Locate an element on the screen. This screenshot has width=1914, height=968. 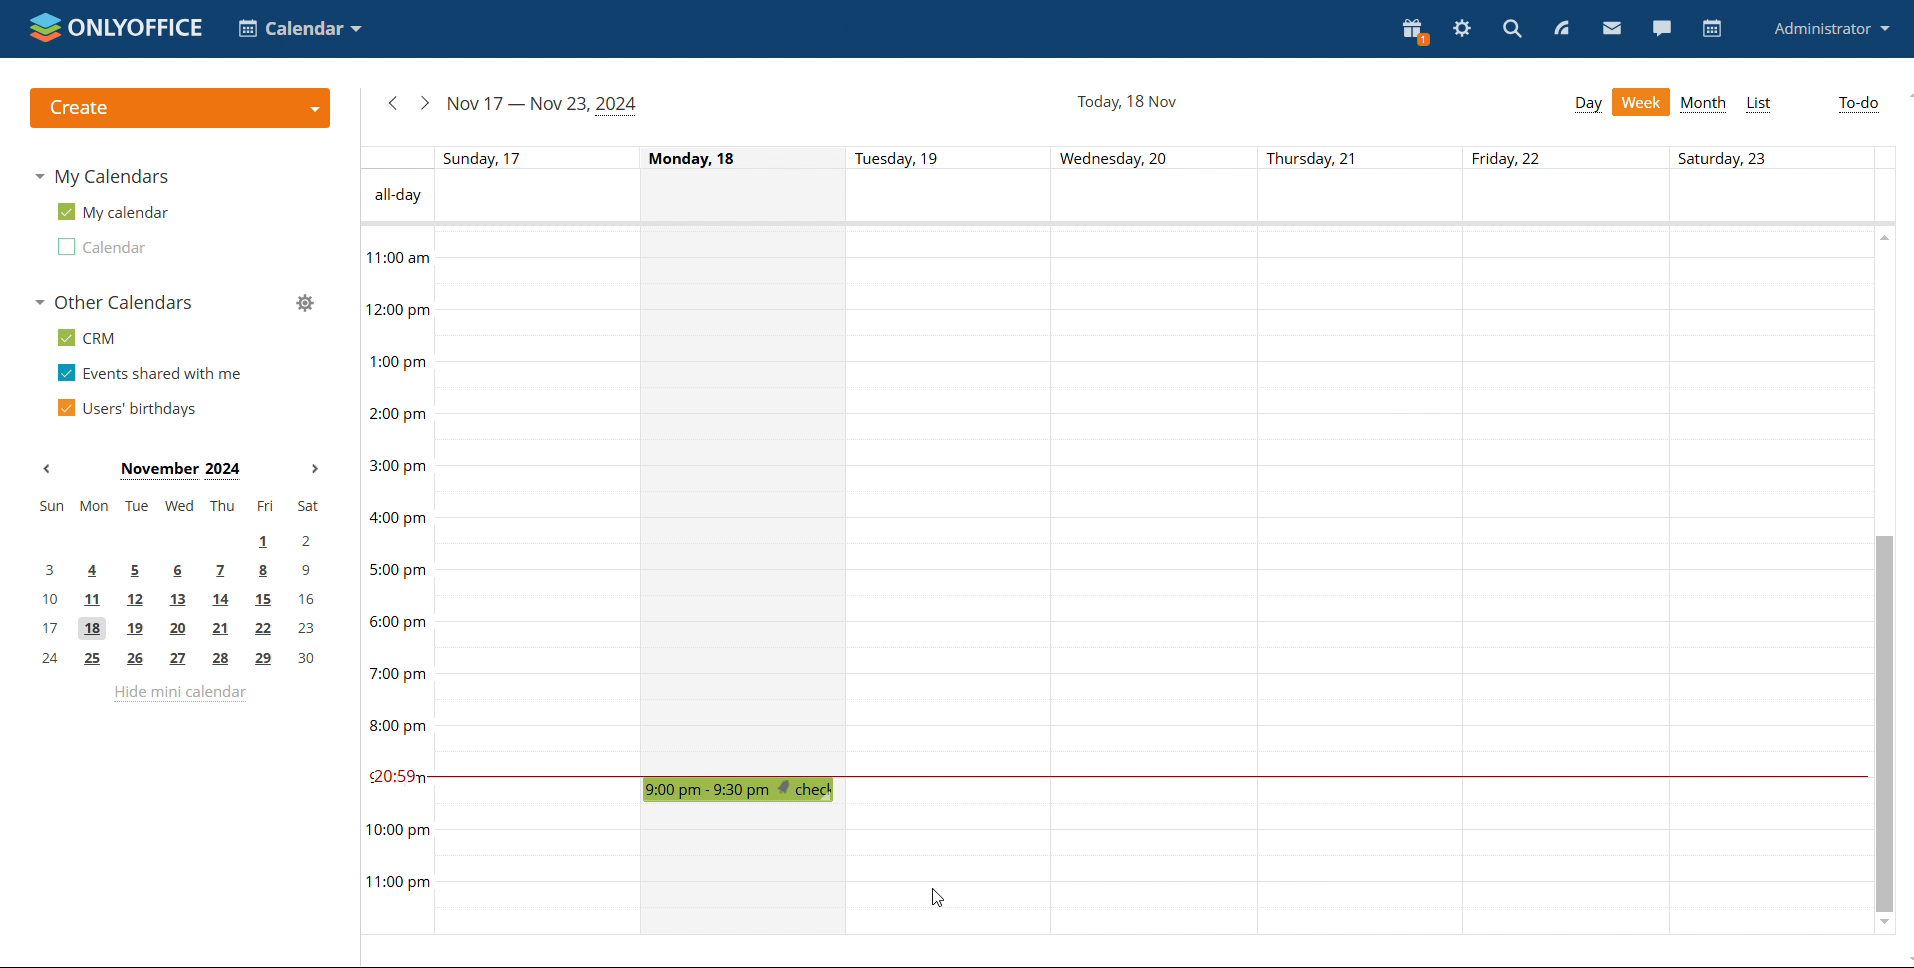
mini calendar is located at coordinates (179, 583).